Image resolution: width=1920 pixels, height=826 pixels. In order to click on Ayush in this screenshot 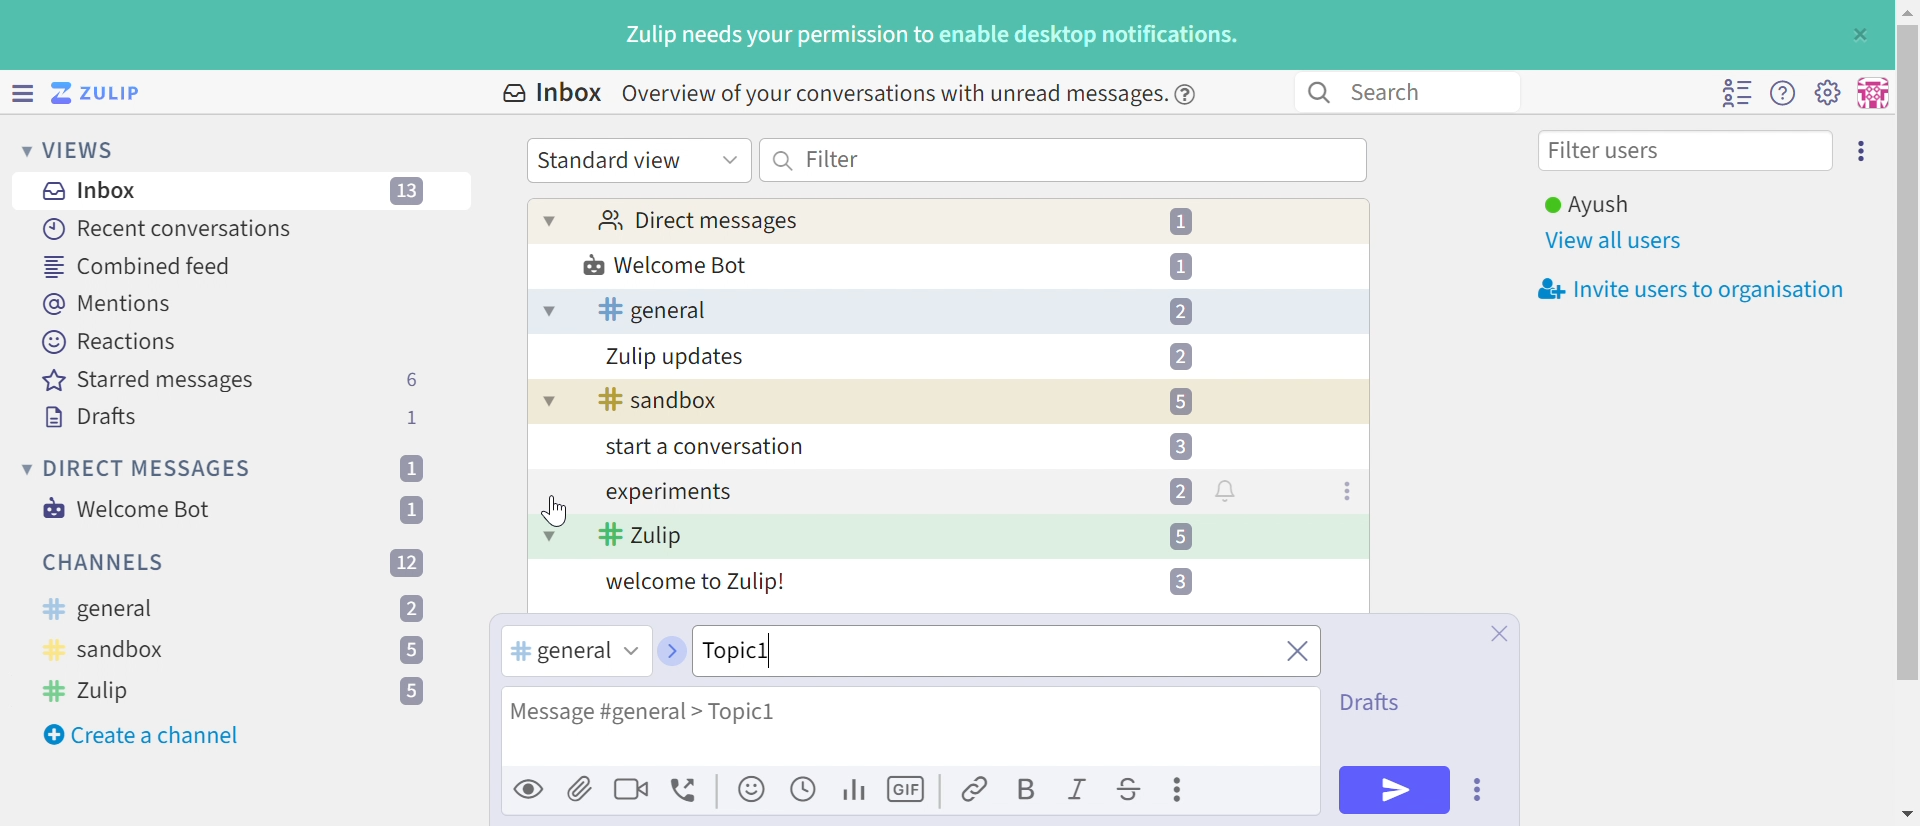, I will do `click(1585, 205)`.